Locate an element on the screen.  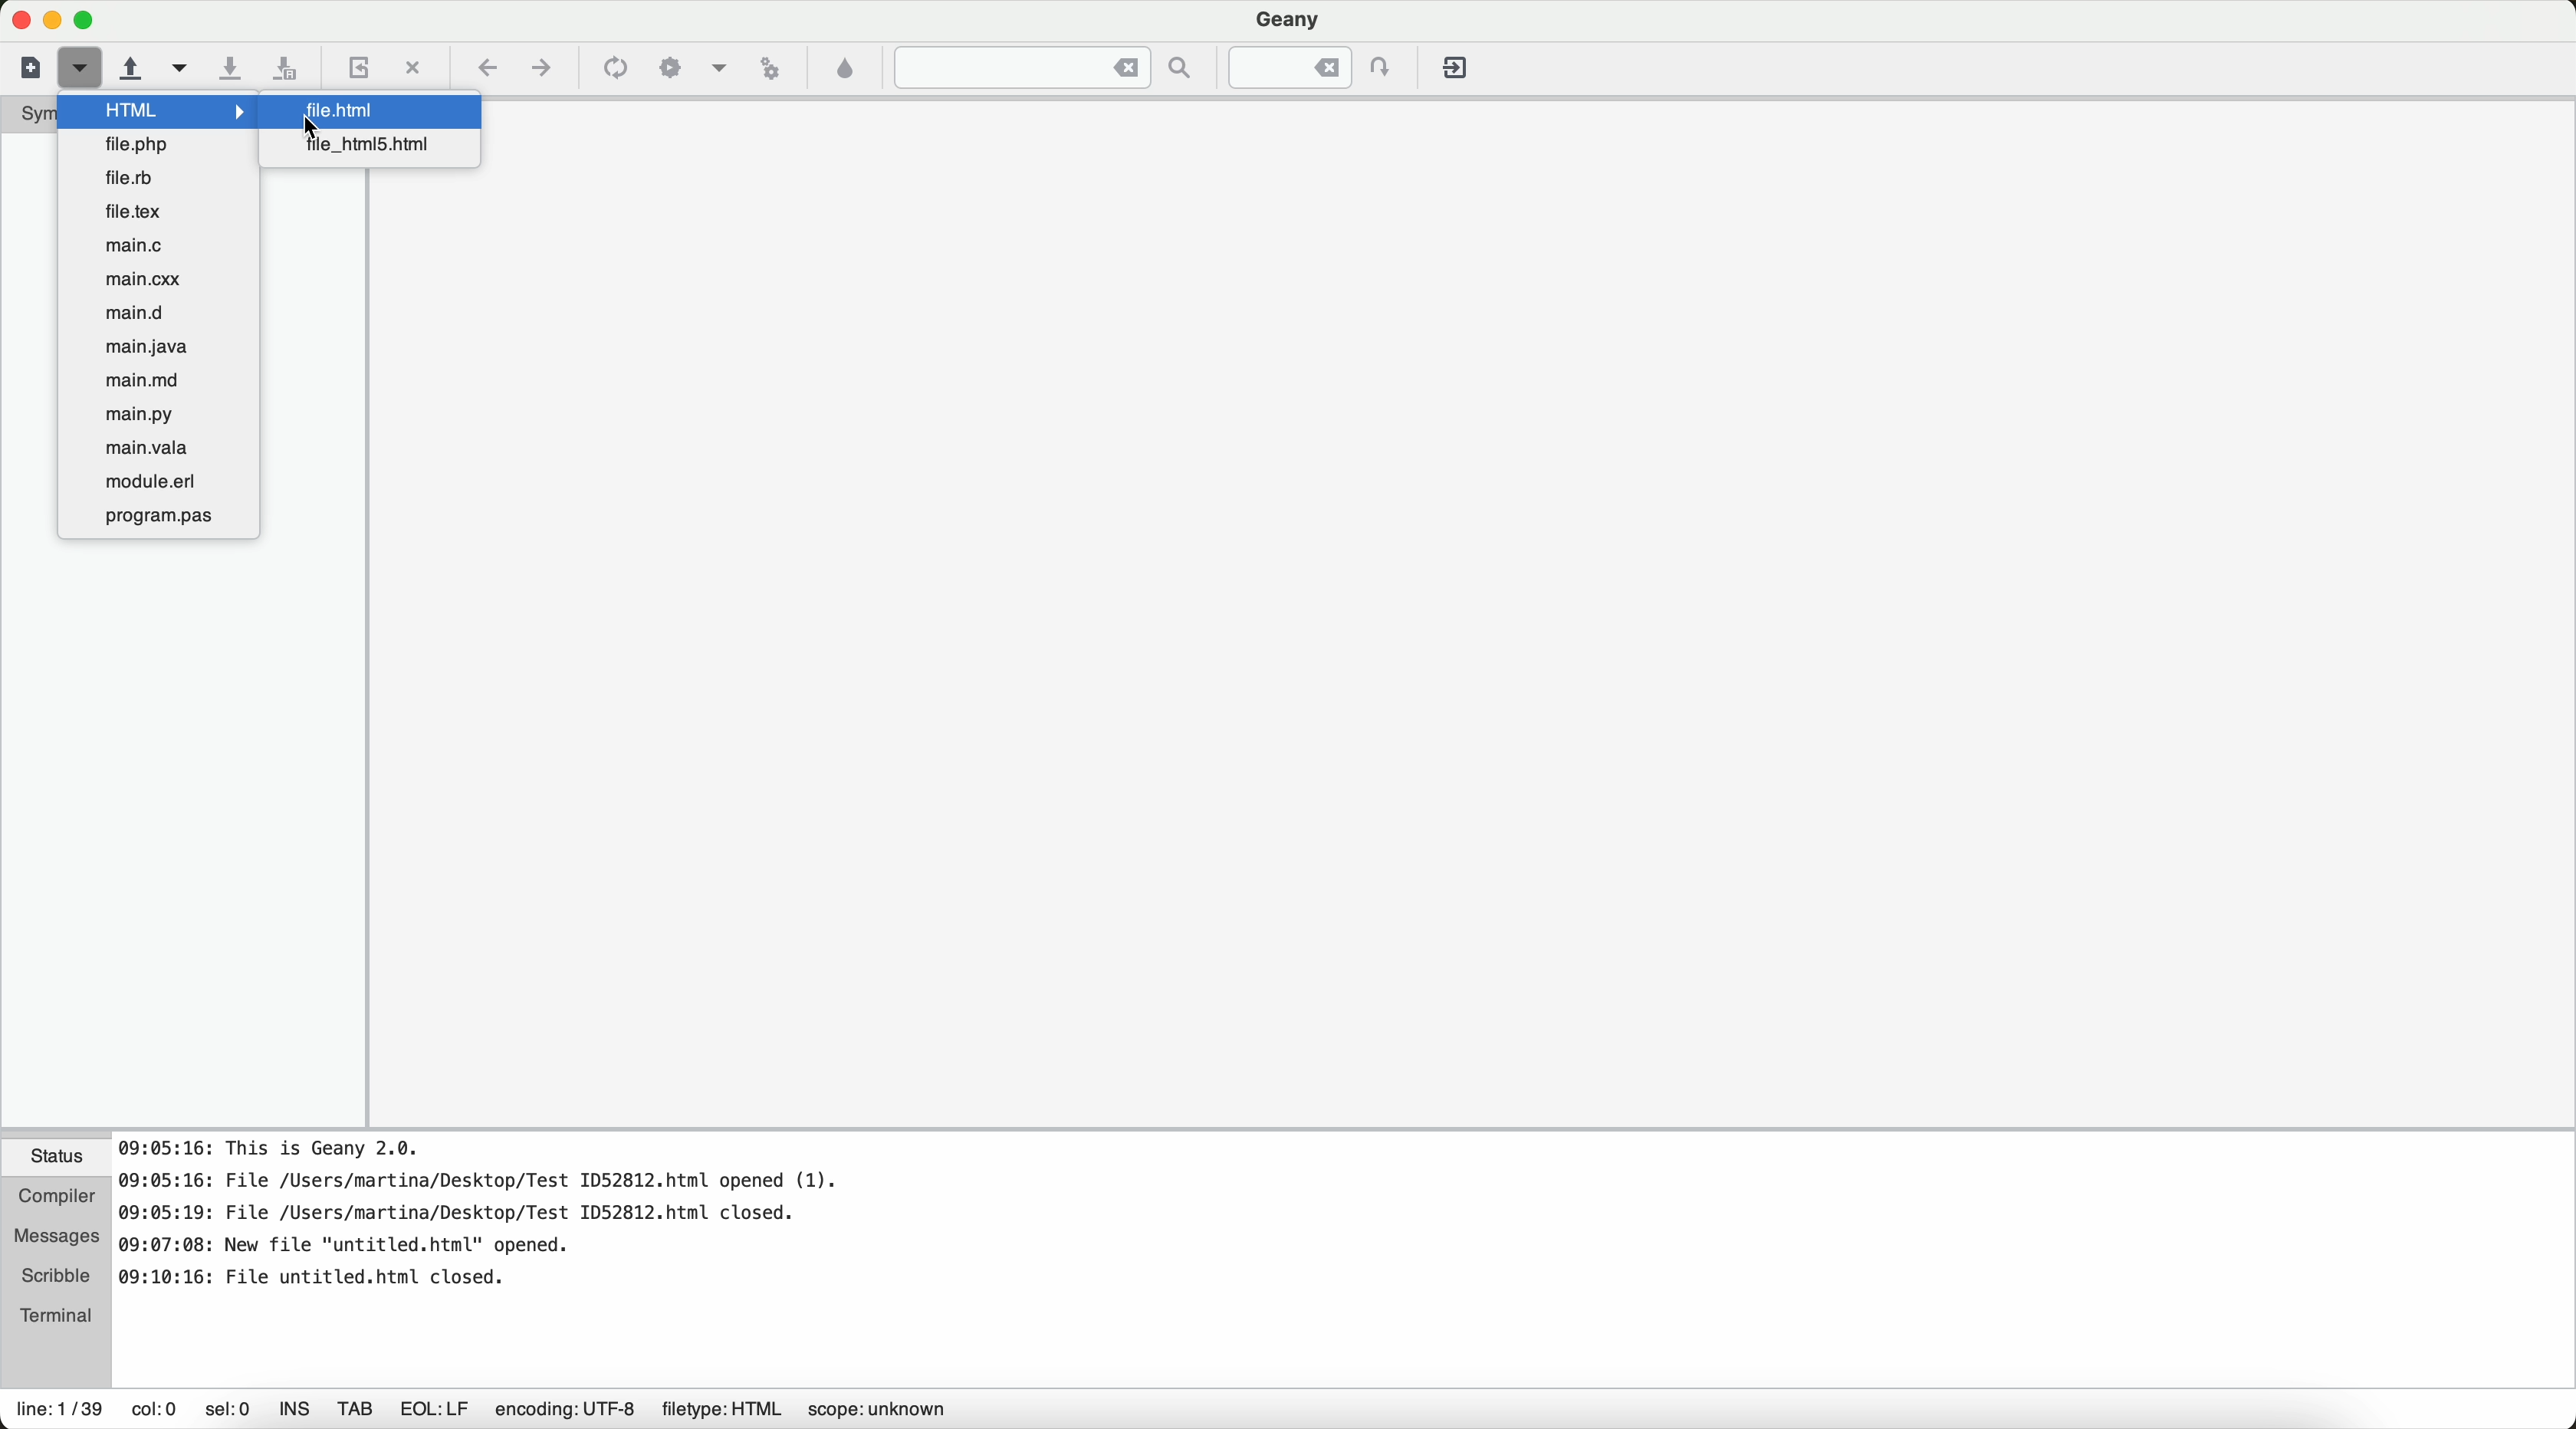
terminal is located at coordinates (53, 1313).